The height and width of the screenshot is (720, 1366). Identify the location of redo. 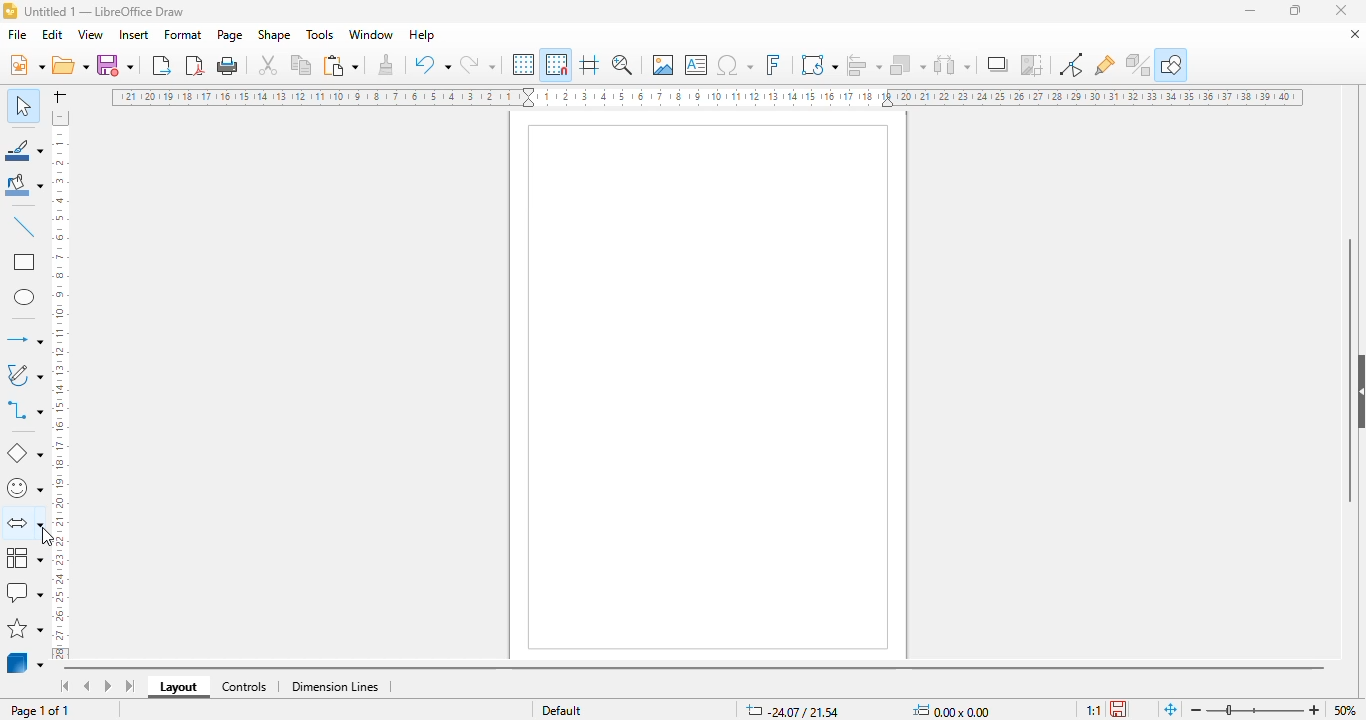
(477, 64).